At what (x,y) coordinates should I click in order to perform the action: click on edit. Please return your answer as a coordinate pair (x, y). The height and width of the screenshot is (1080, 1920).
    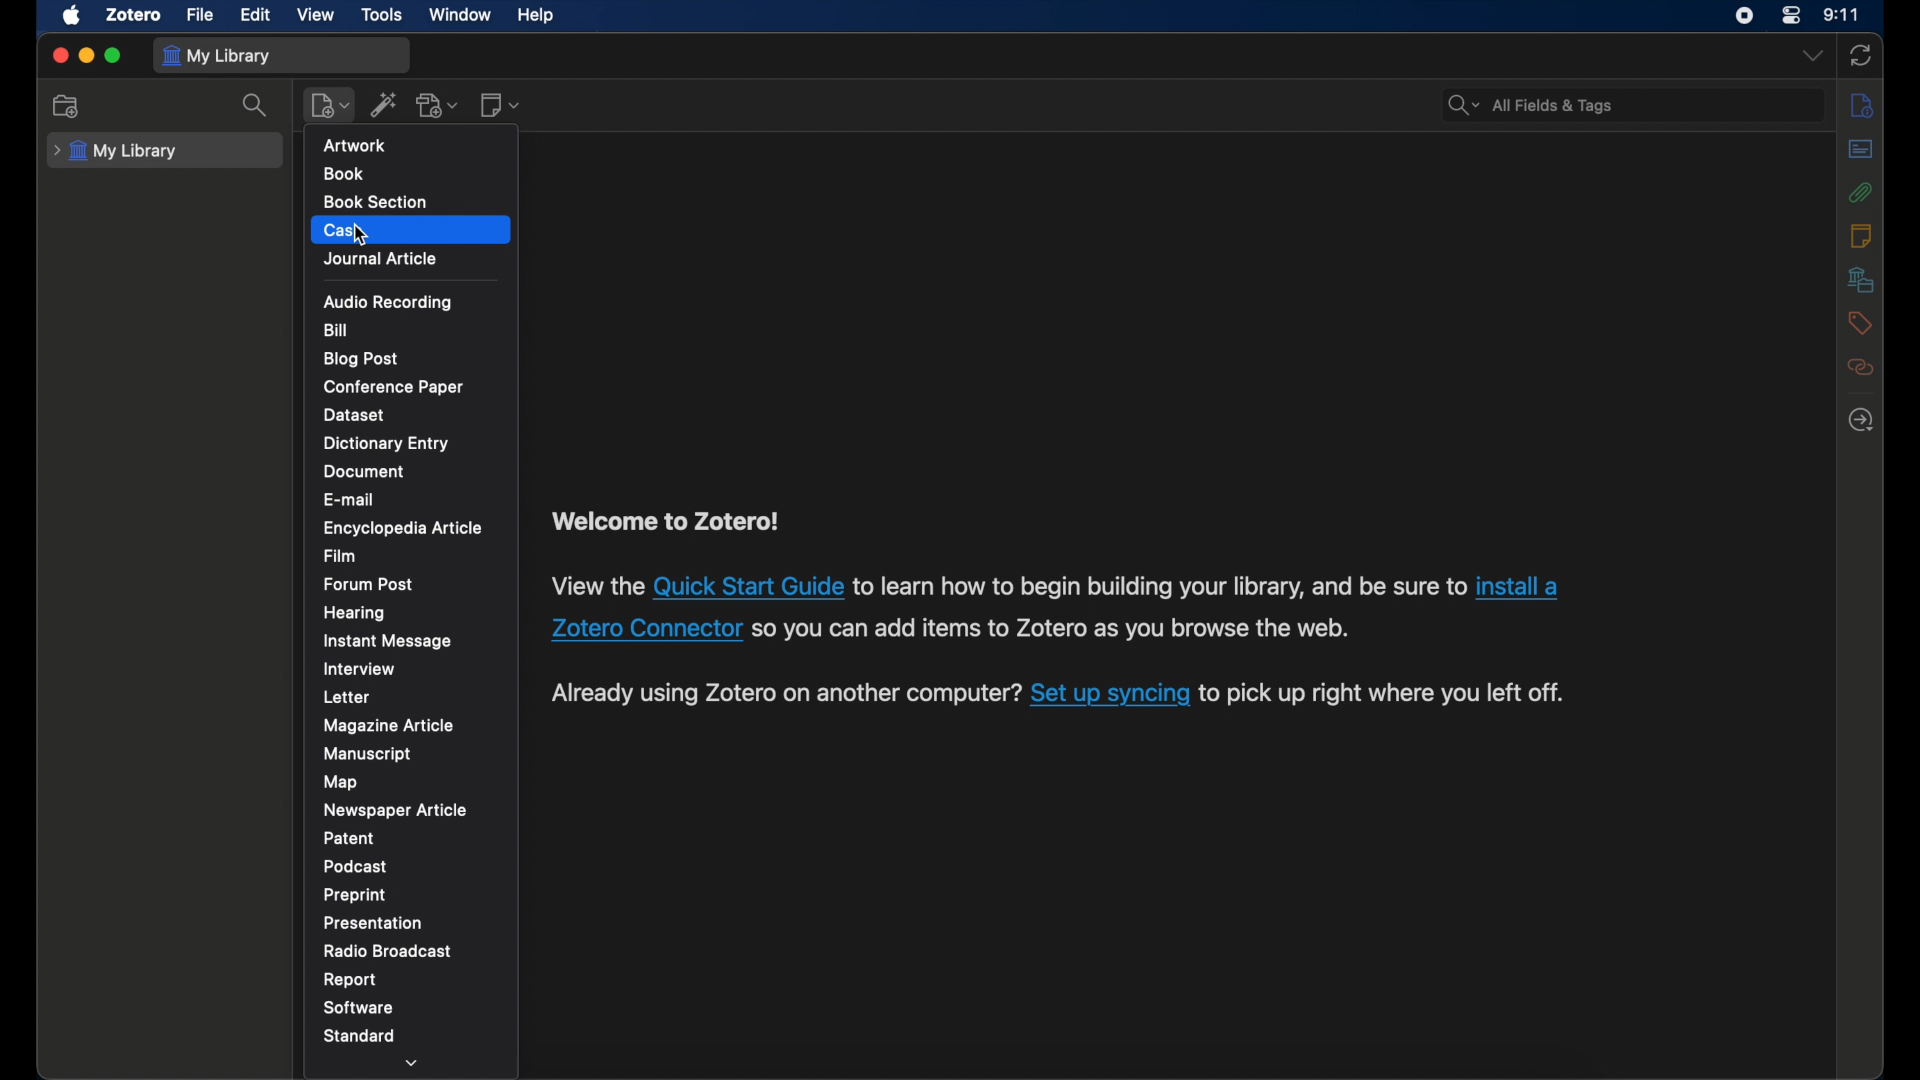
    Looking at the image, I should click on (254, 14).